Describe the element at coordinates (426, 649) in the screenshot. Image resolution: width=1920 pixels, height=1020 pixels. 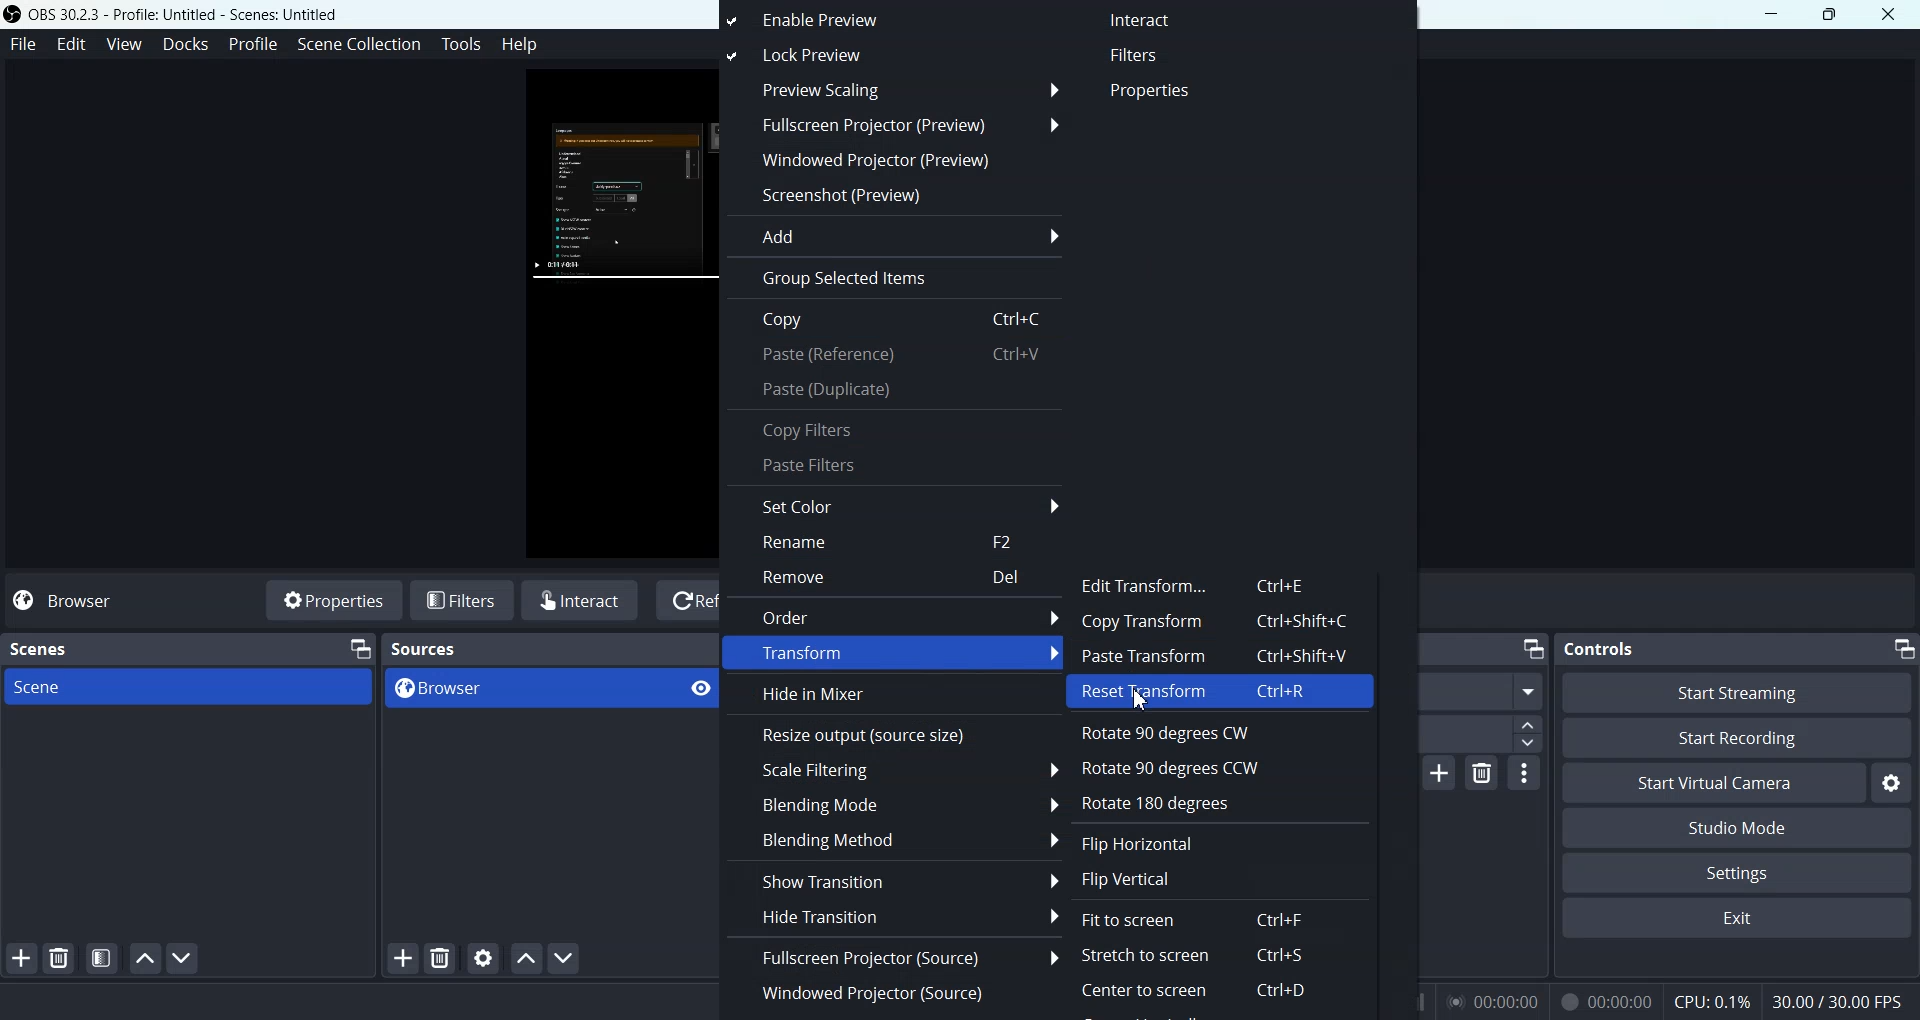
I see `Sources` at that location.